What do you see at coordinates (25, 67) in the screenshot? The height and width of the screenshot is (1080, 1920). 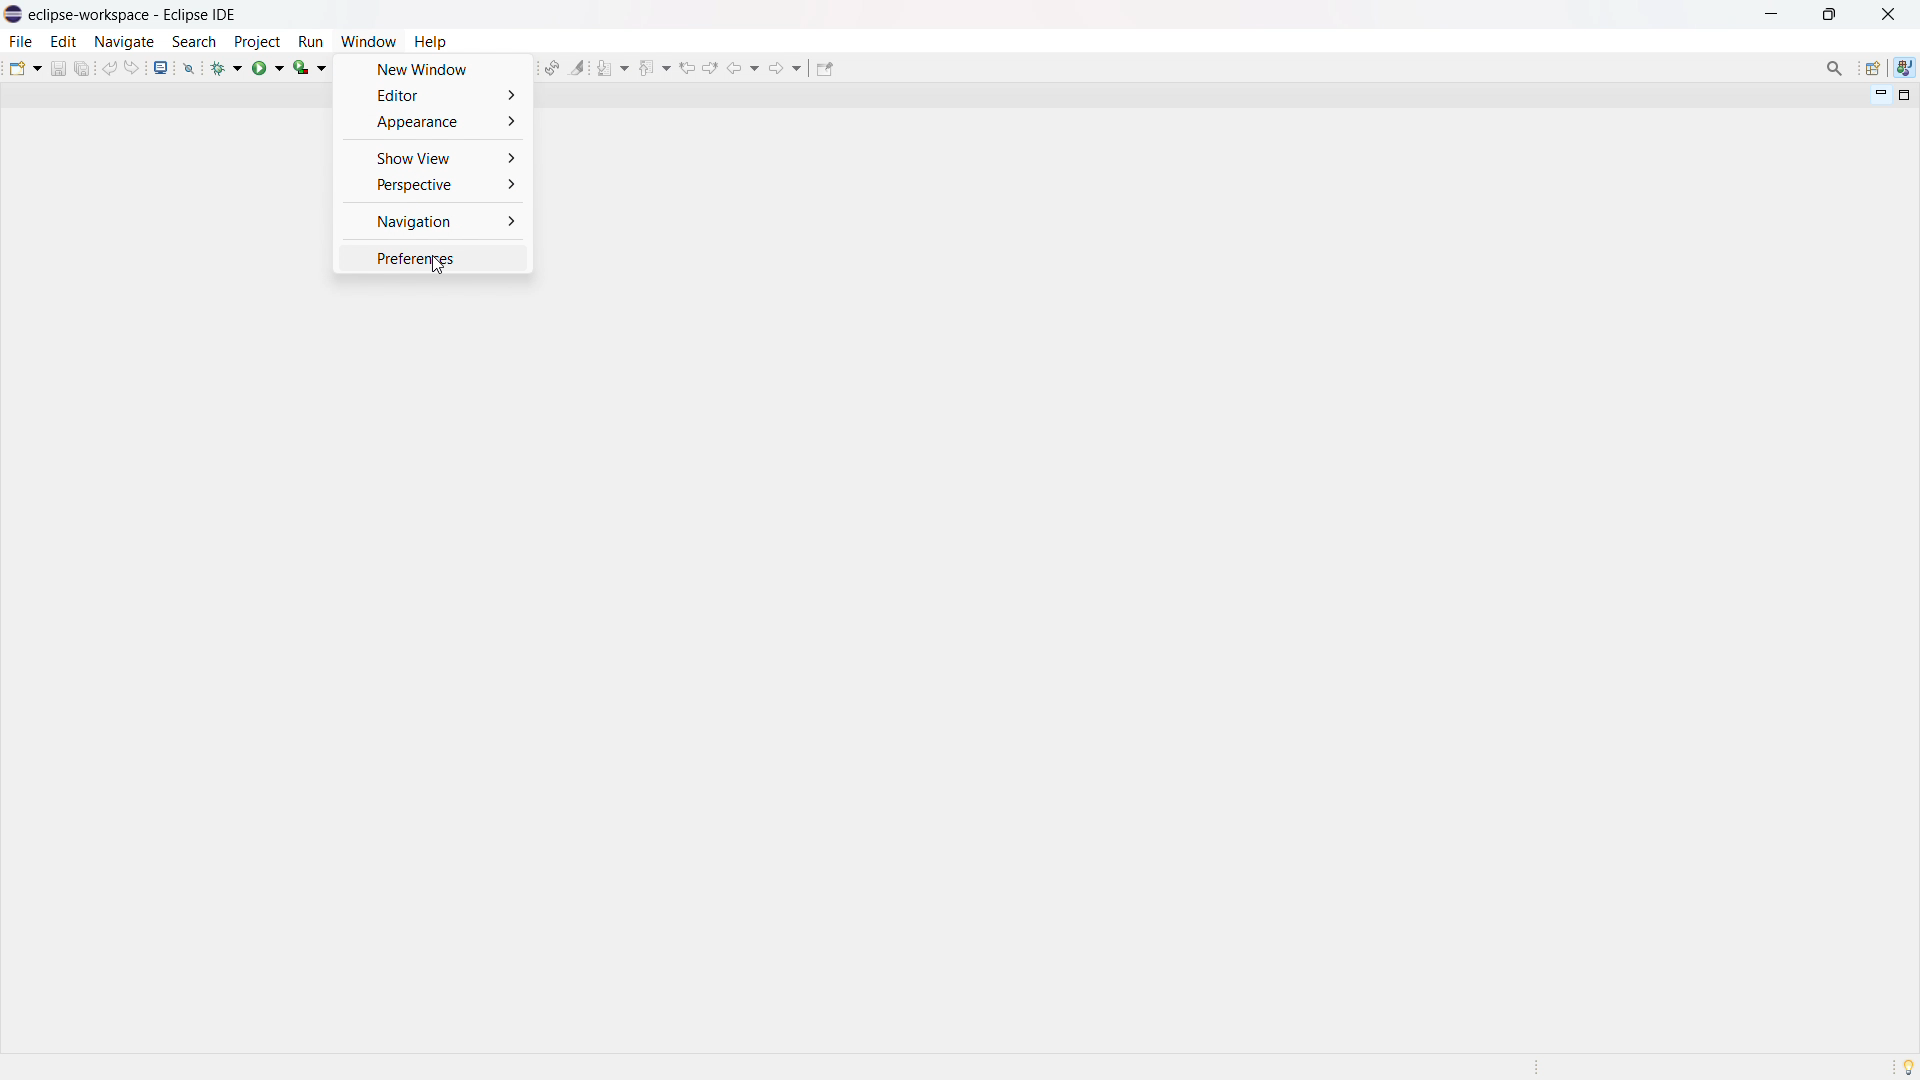 I see `new` at bounding box center [25, 67].